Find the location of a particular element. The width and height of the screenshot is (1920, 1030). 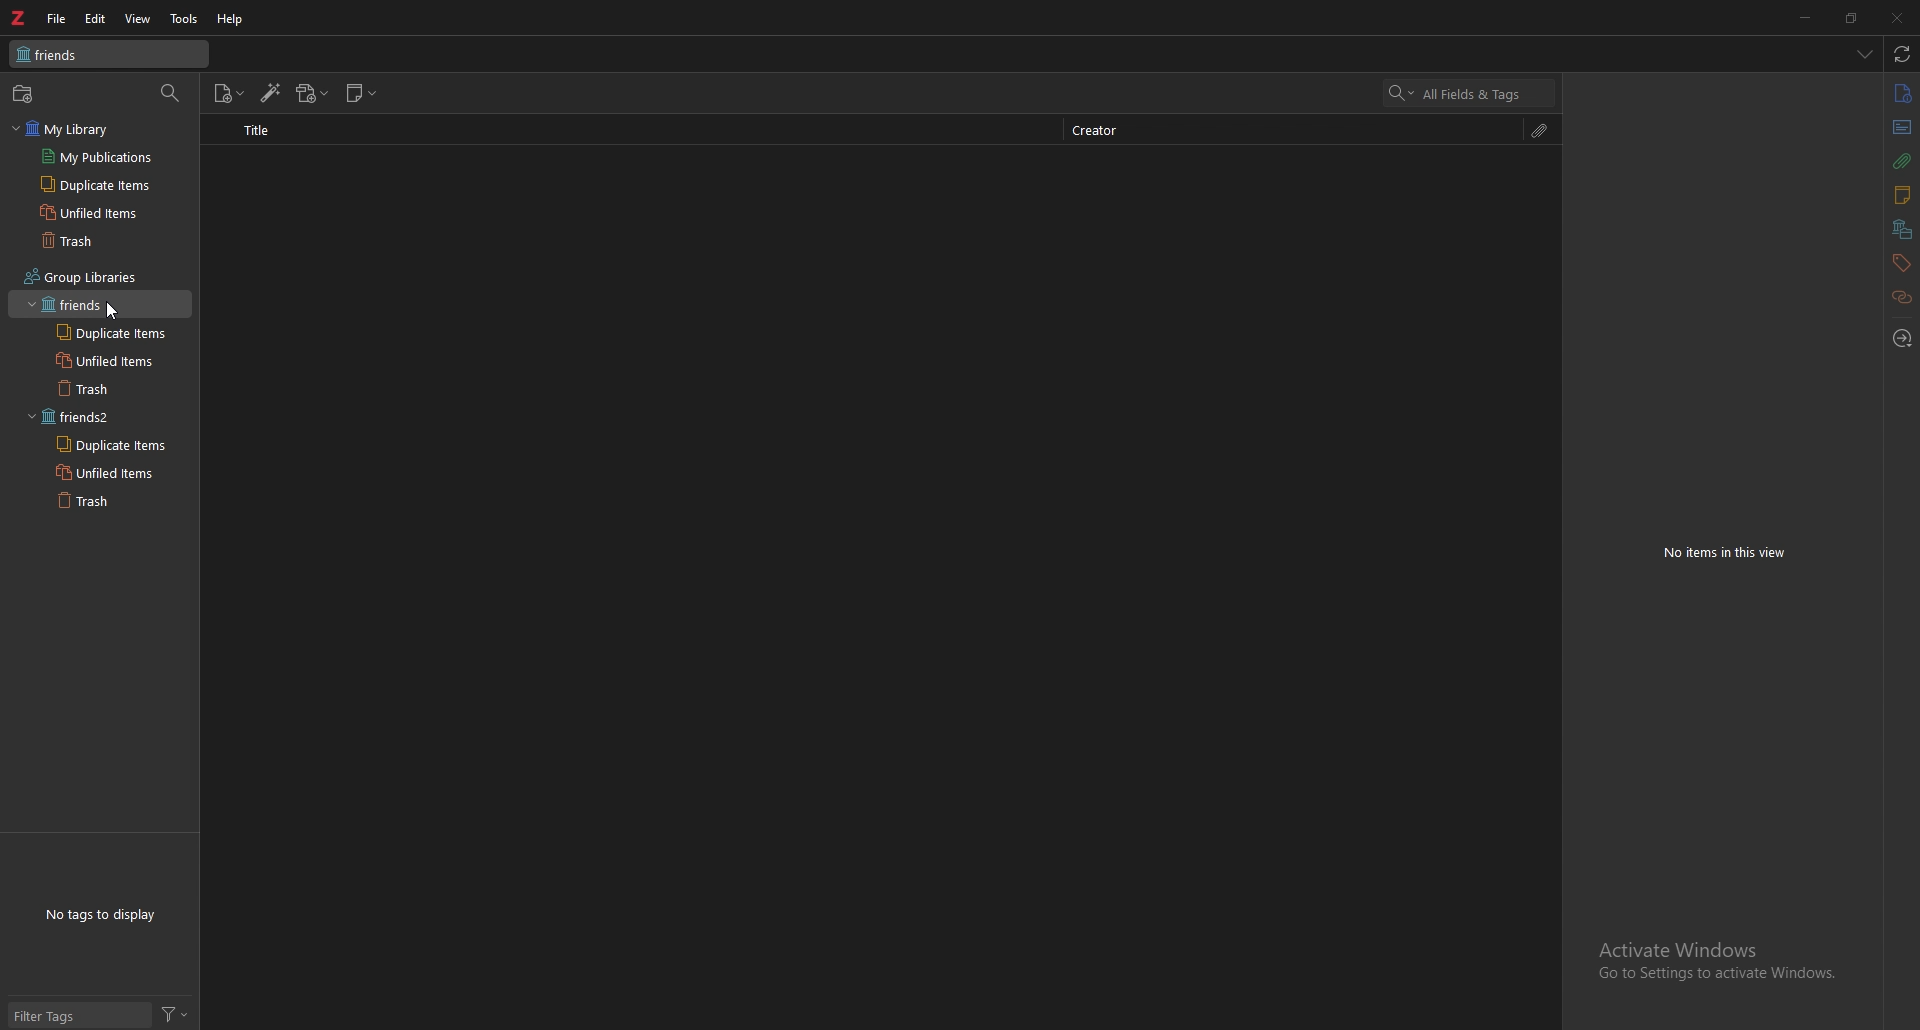

duplicate items is located at coordinates (110, 183).